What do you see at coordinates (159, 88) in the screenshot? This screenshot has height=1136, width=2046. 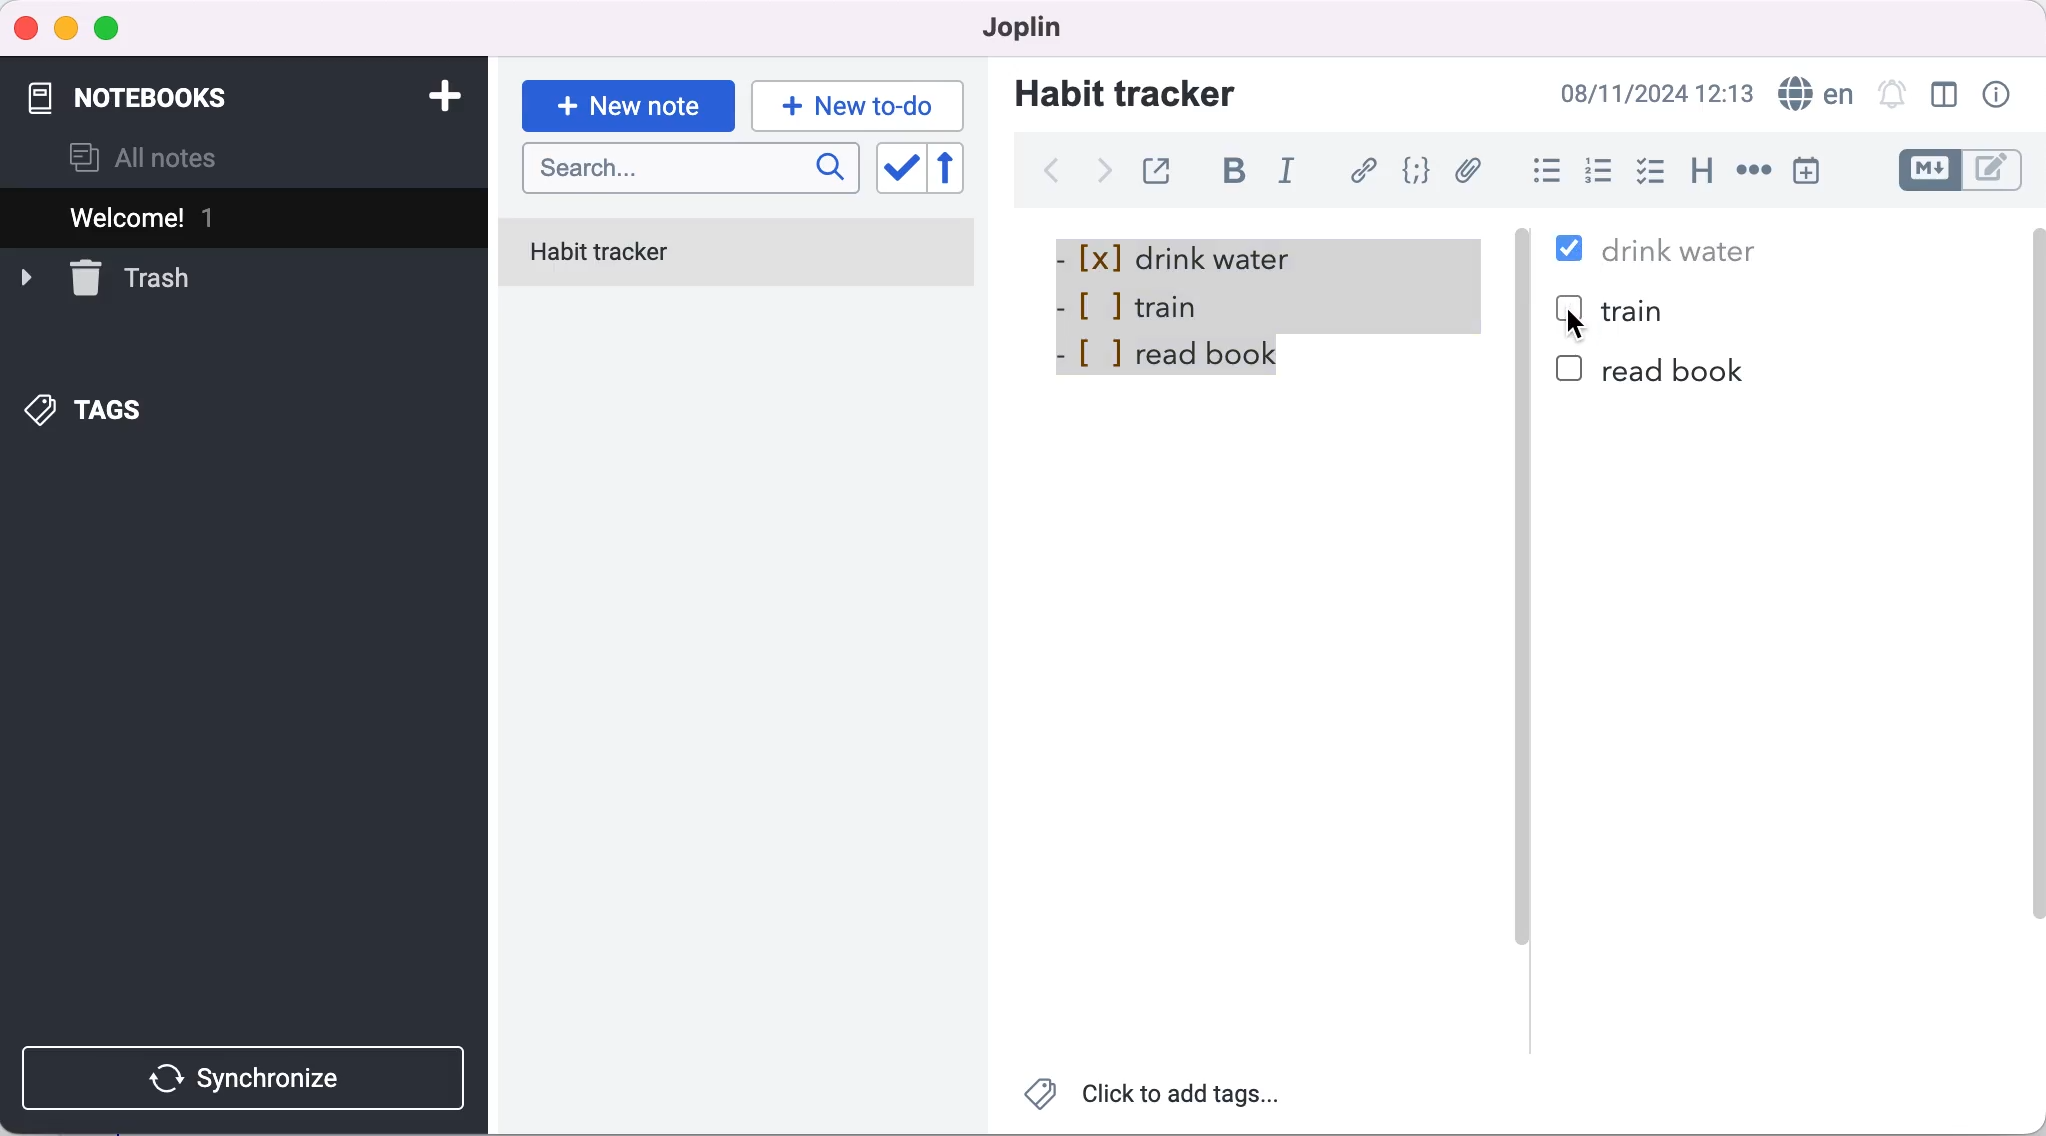 I see `notebooks` at bounding box center [159, 88].